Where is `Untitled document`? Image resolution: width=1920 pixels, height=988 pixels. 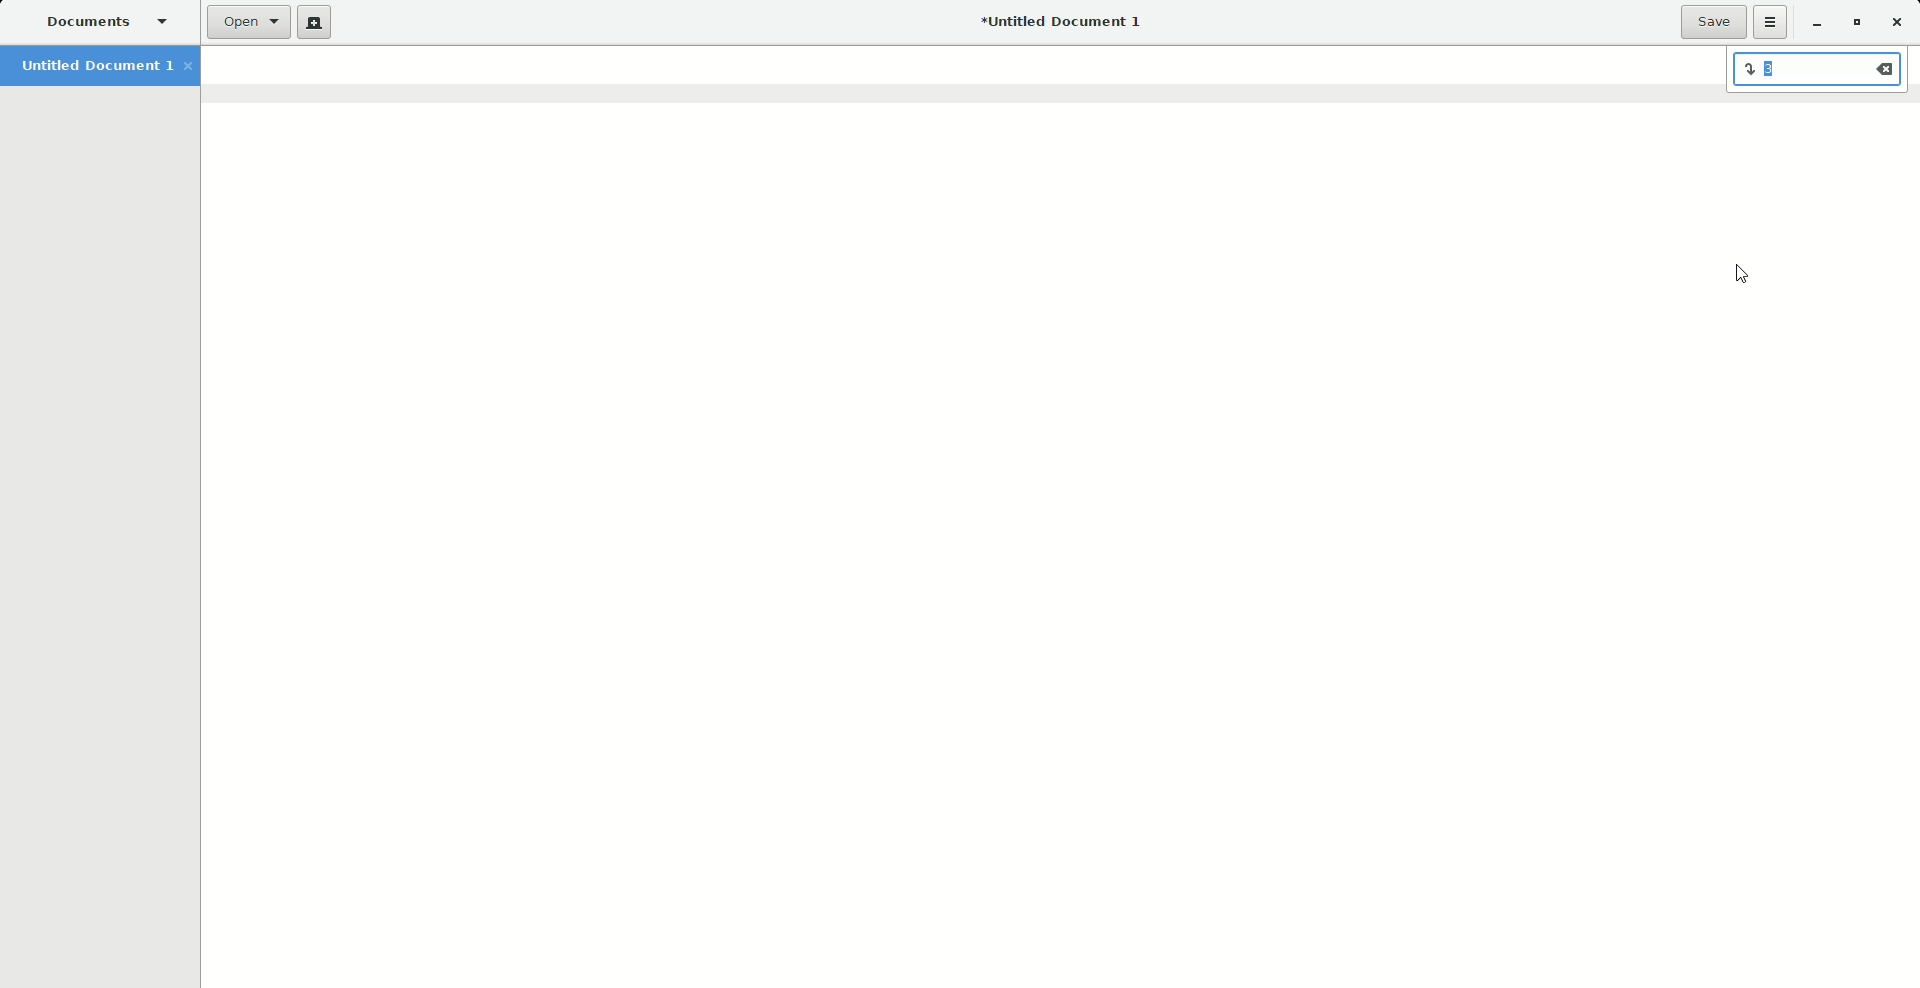 Untitled document is located at coordinates (1060, 23).